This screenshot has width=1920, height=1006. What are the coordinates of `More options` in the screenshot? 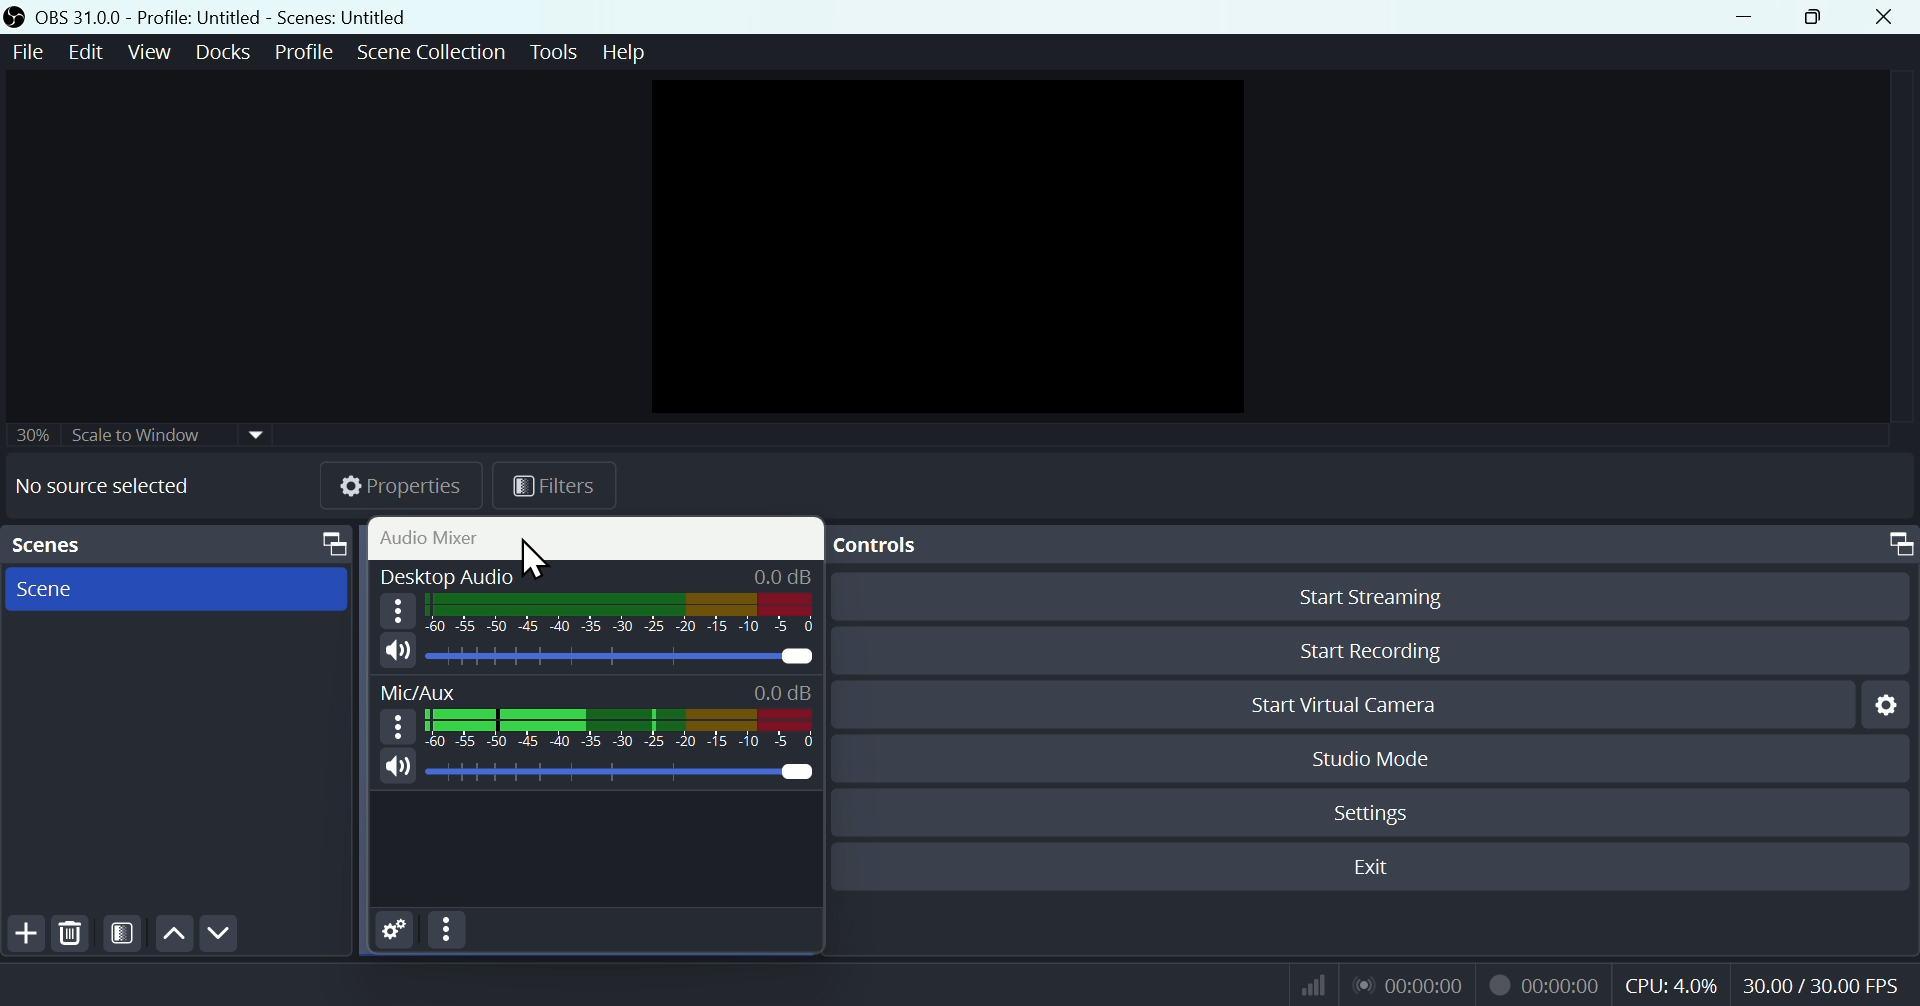 It's located at (397, 609).